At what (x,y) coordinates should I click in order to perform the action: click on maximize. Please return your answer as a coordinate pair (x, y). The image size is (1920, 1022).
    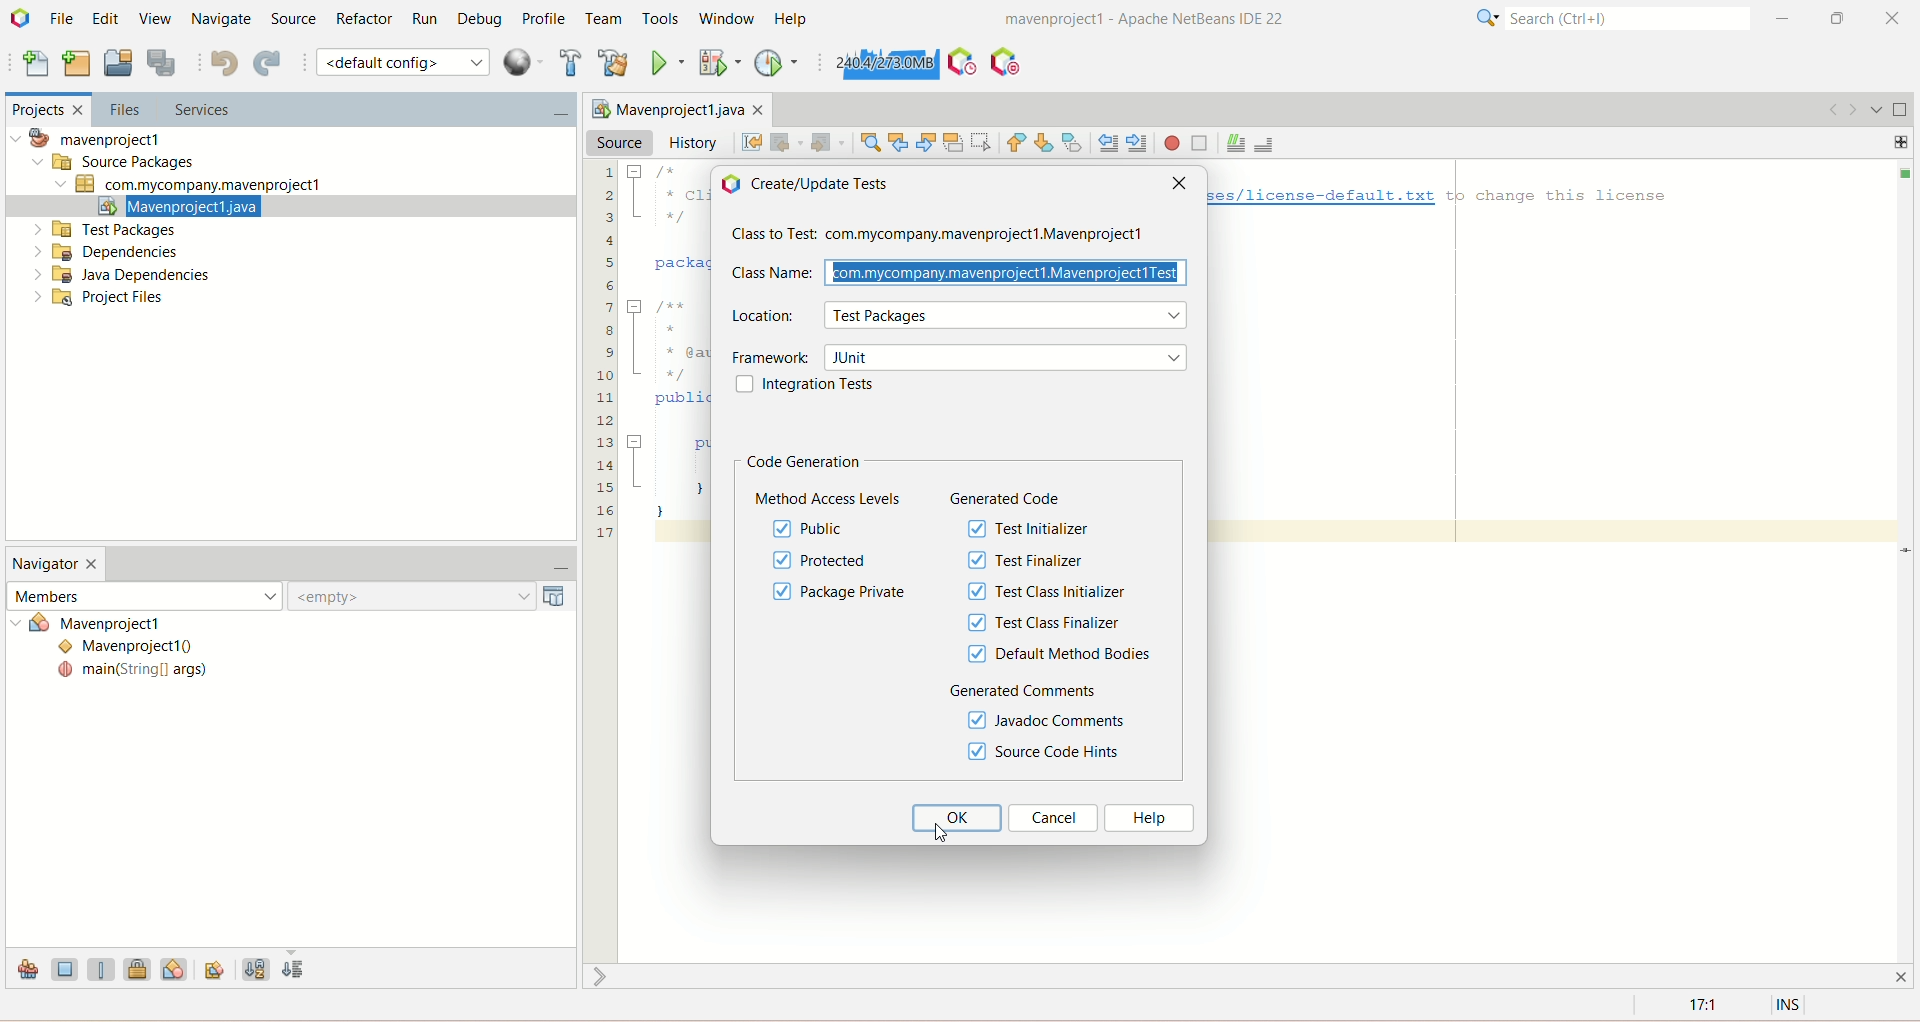
    Looking at the image, I should click on (1901, 110).